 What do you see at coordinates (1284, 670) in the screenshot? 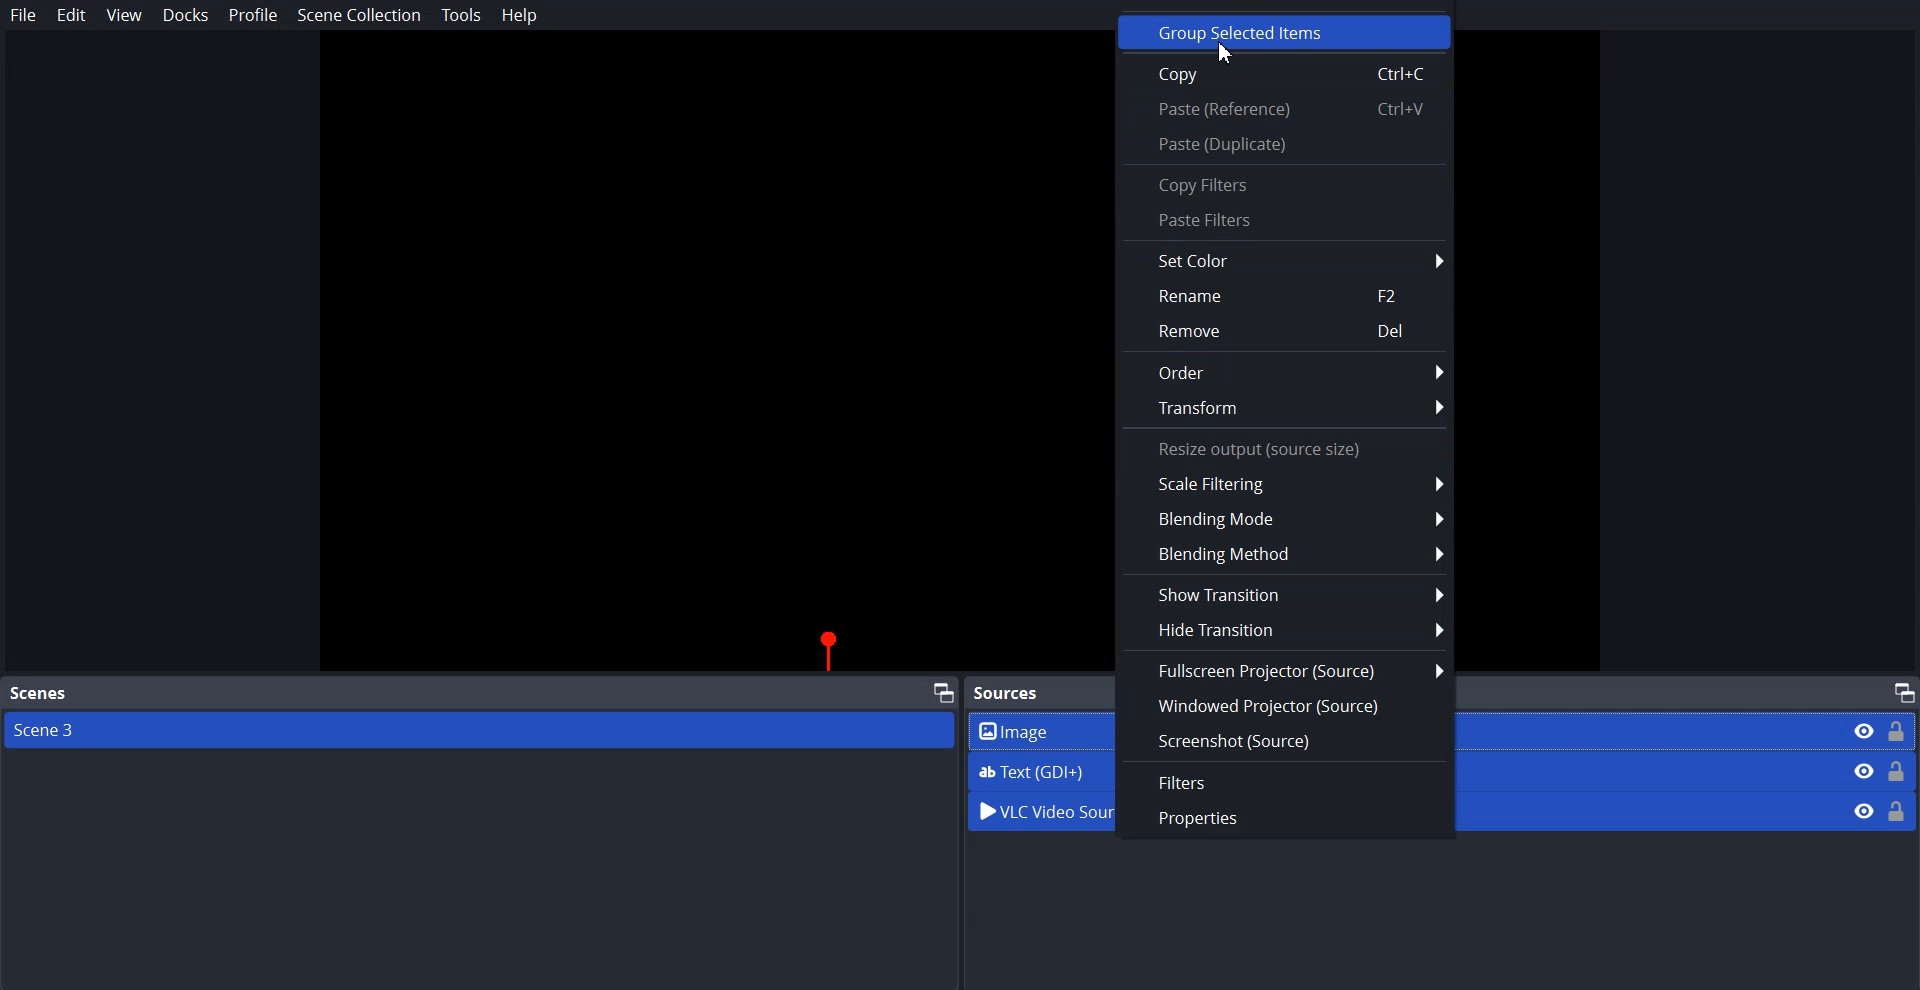
I see `Fullscreen Projector` at bounding box center [1284, 670].